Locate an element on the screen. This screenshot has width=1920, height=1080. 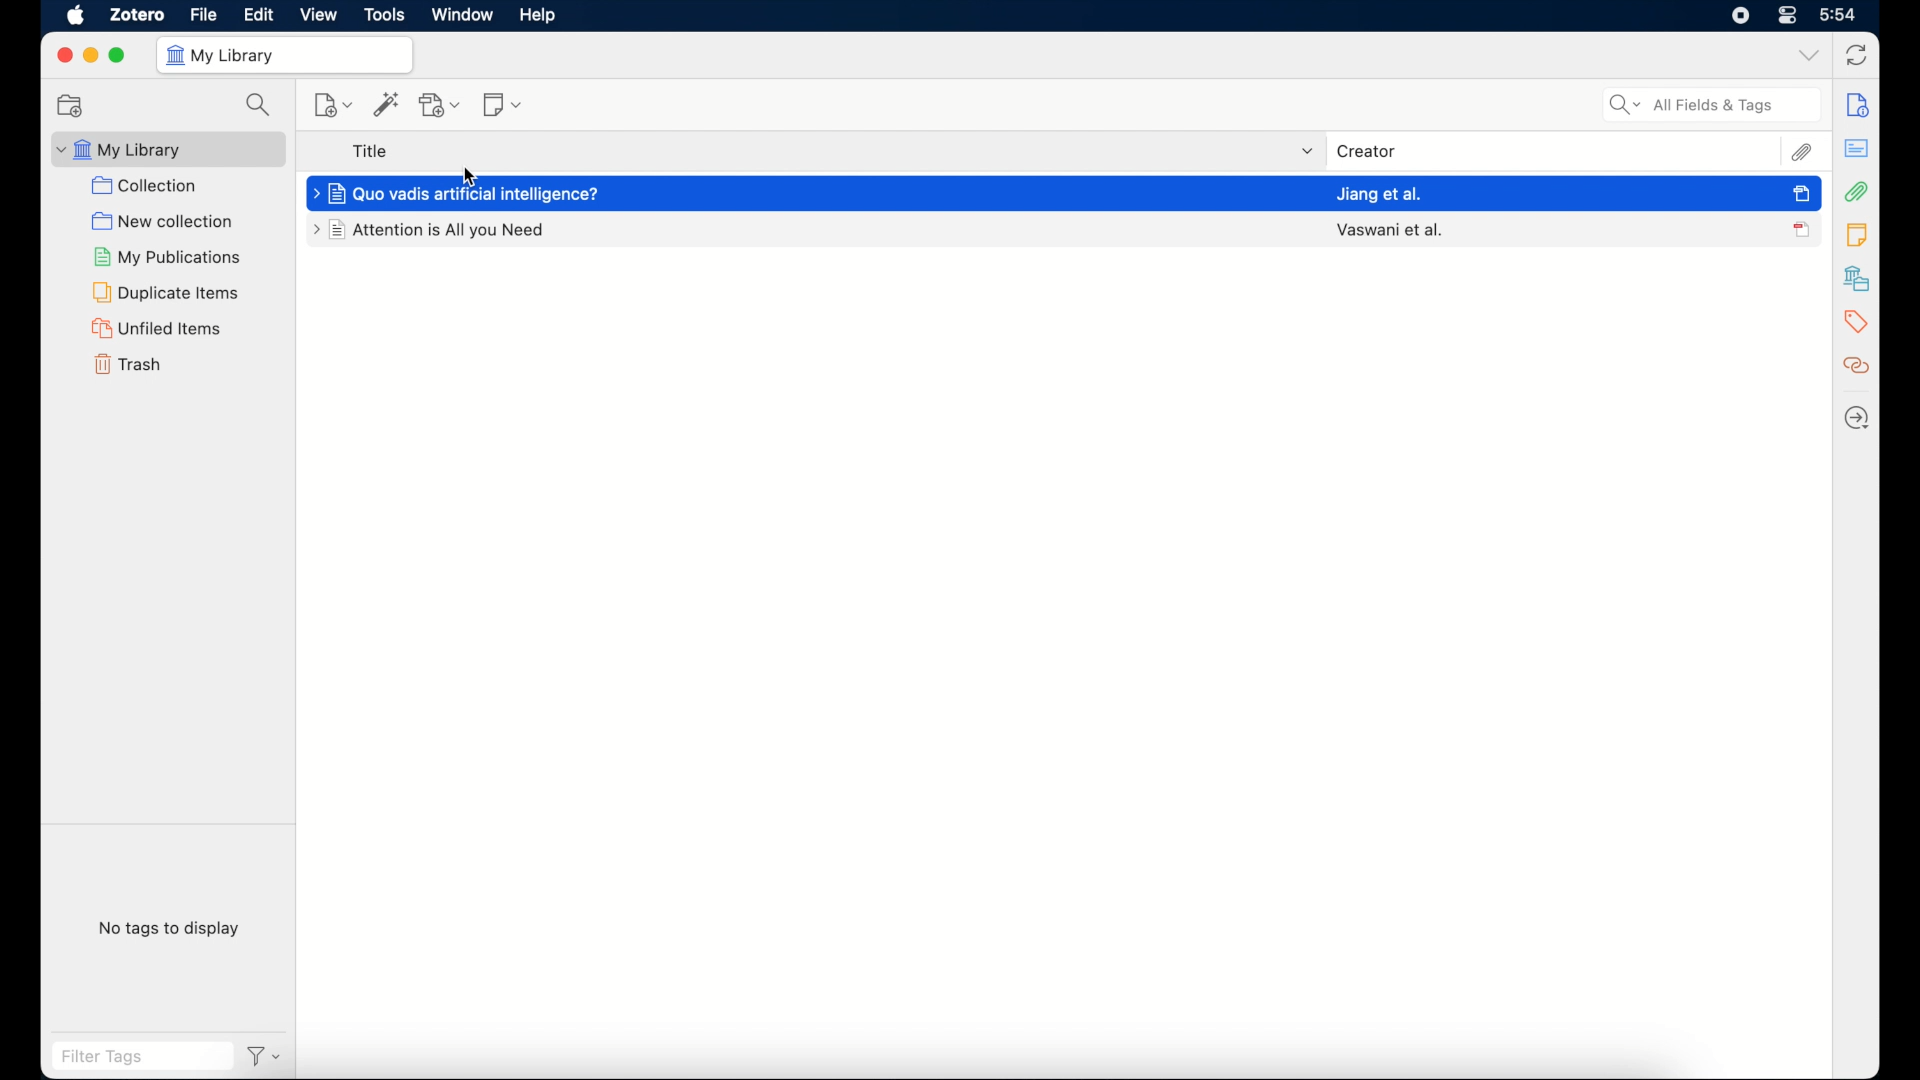
search fields and tags is located at coordinates (1711, 104).